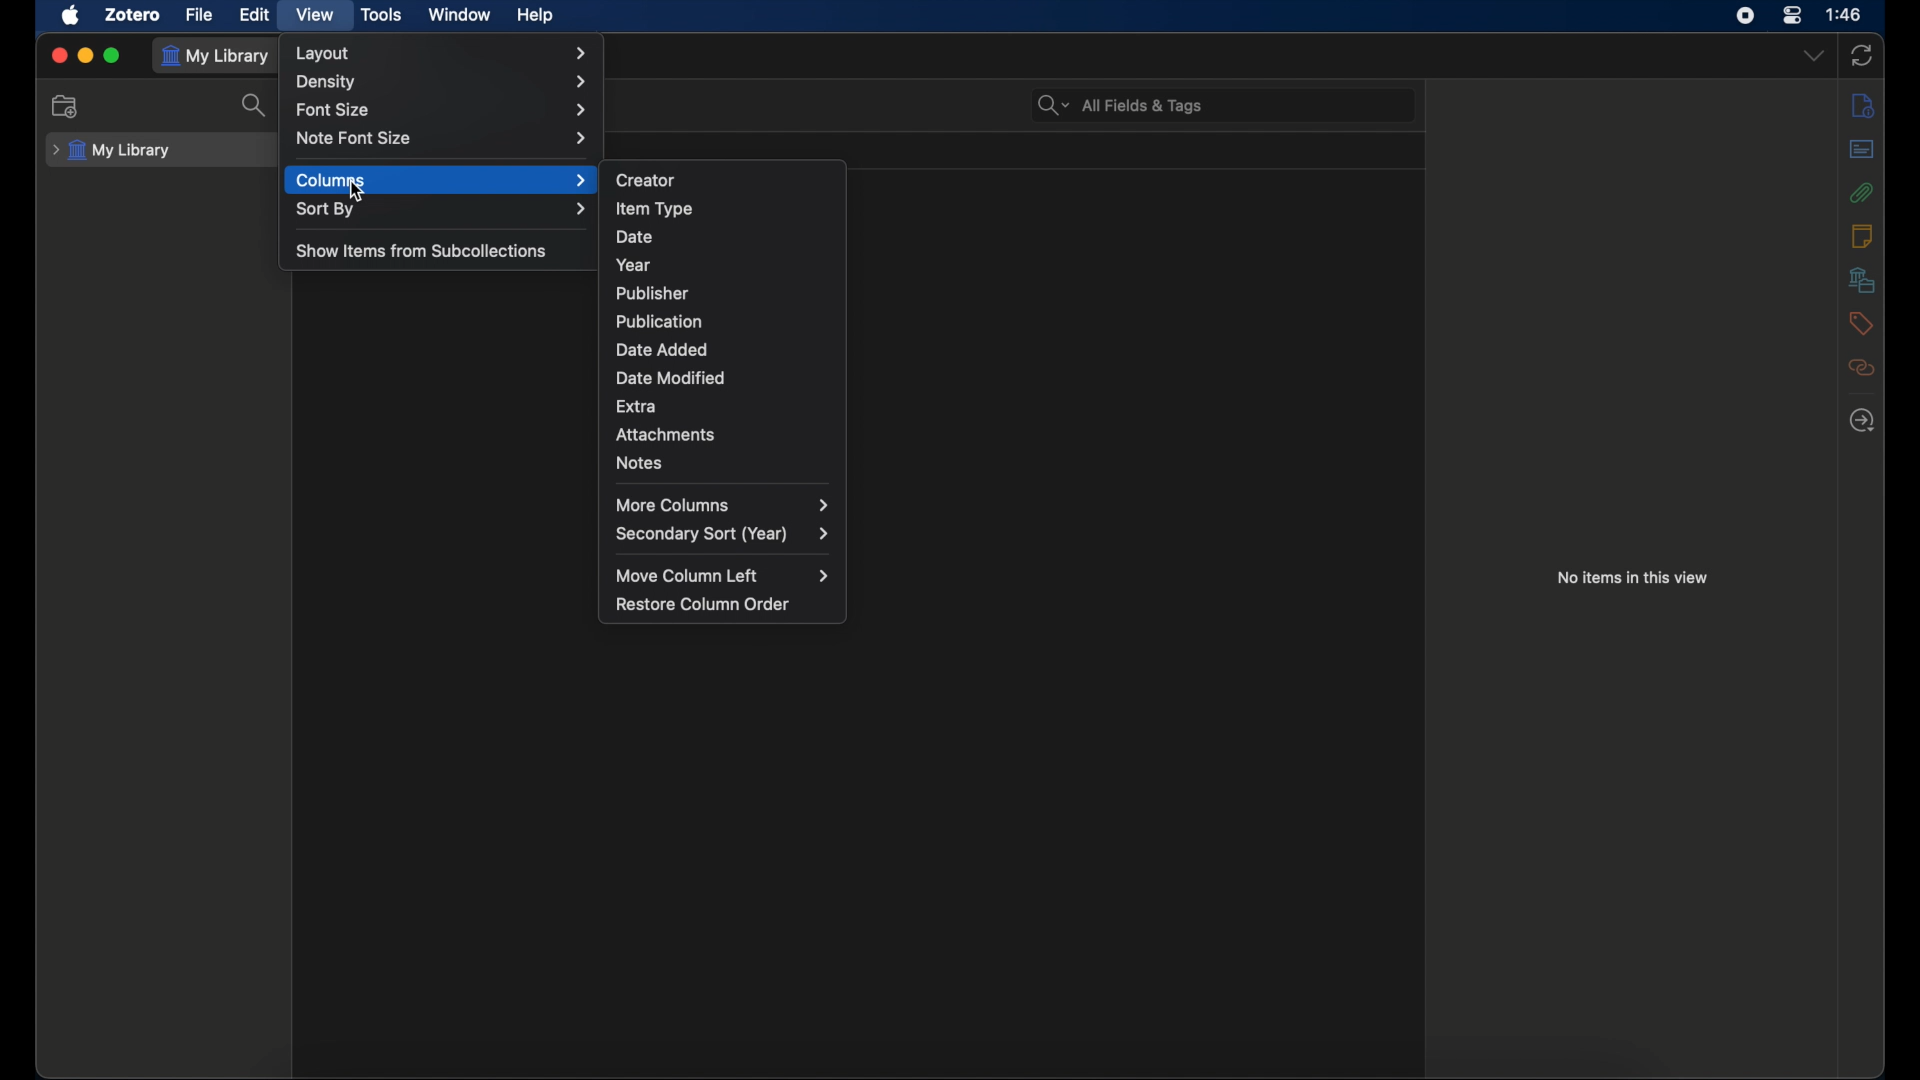 This screenshot has height=1080, width=1920. Describe the element at coordinates (703, 605) in the screenshot. I see `restore column order` at that location.